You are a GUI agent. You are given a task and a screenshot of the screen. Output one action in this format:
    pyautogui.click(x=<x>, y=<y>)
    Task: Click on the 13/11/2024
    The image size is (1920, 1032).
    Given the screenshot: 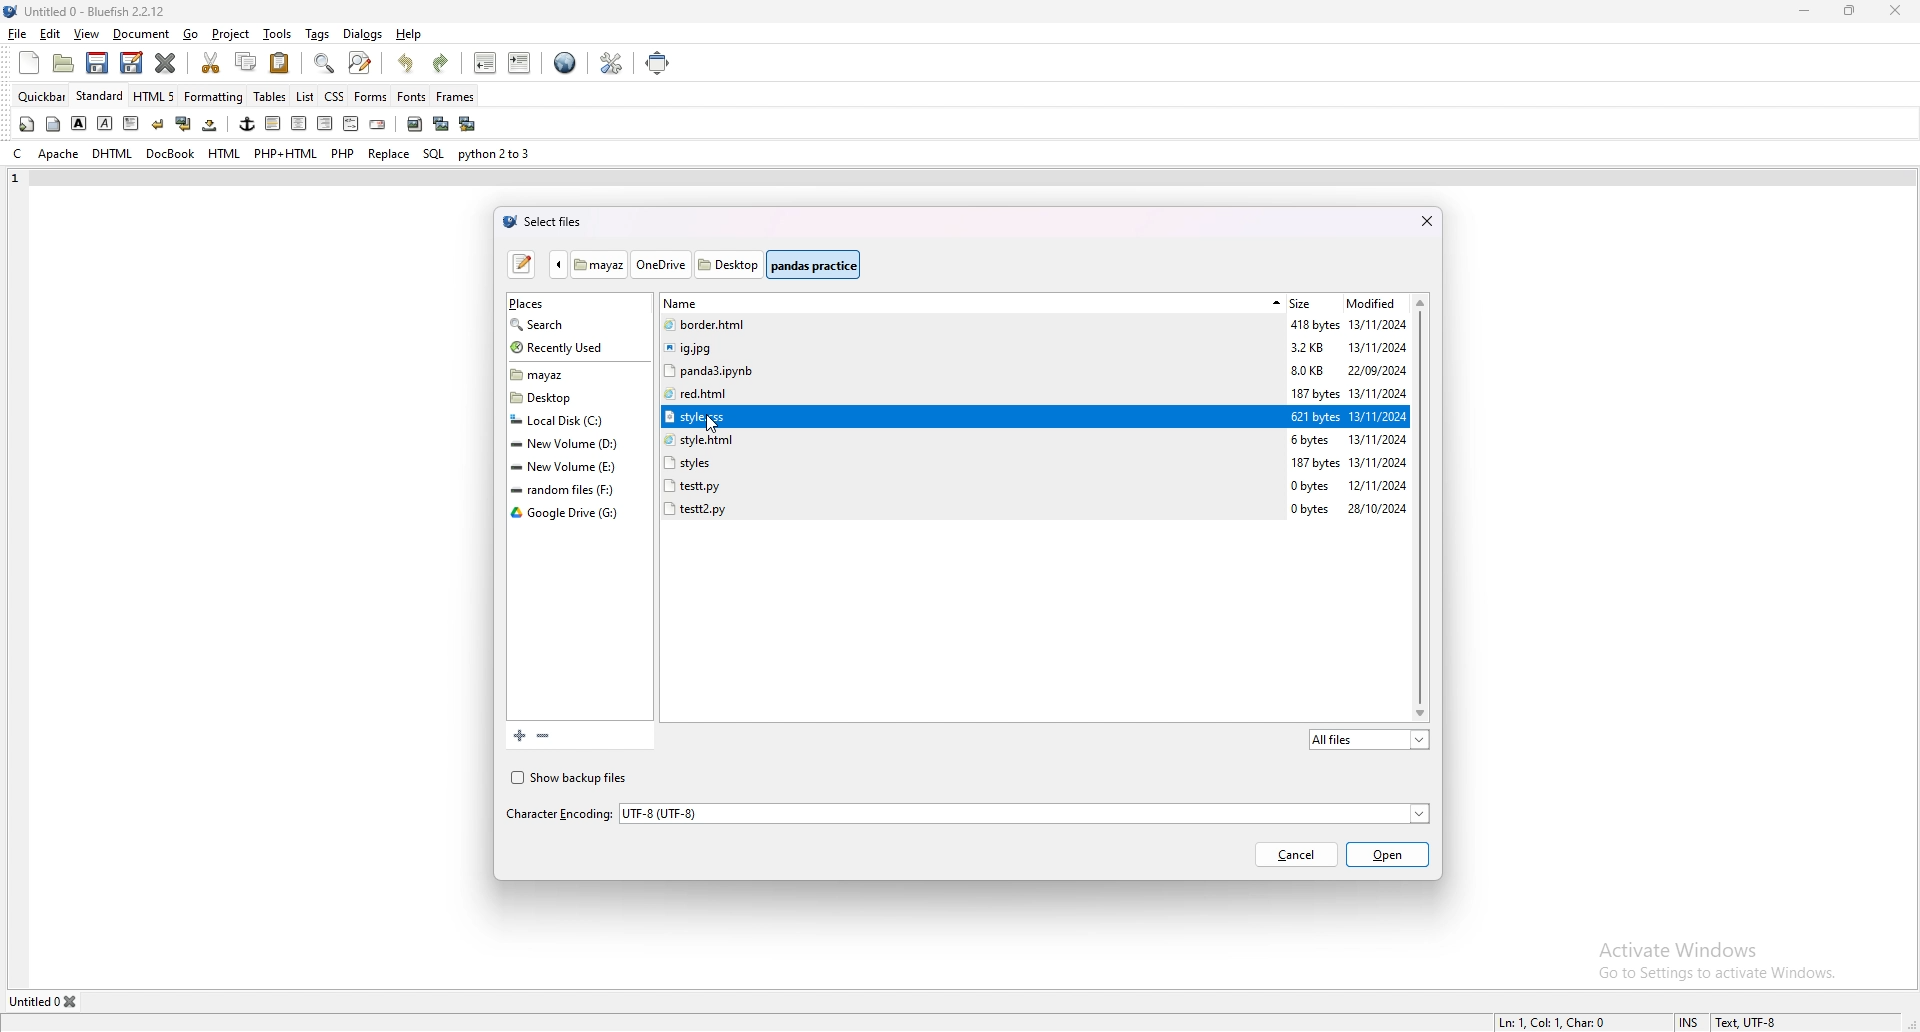 What is the action you would take?
    pyautogui.click(x=1377, y=416)
    